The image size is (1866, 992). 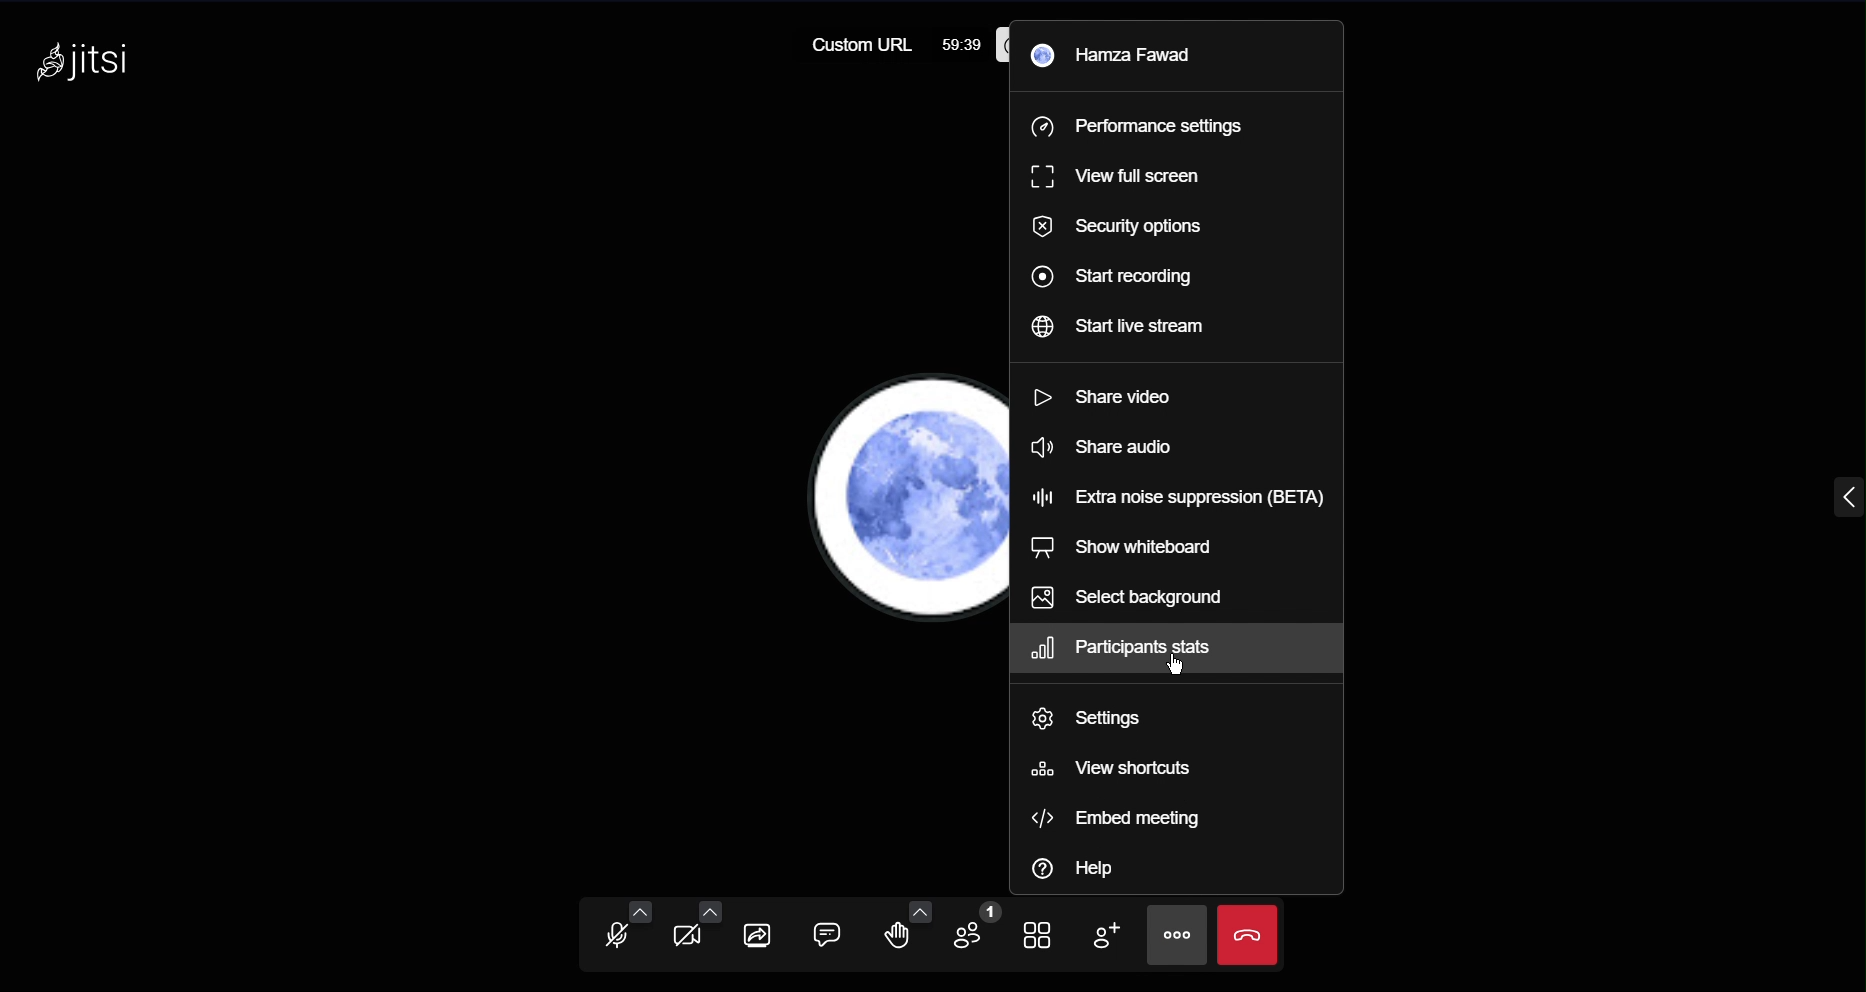 I want to click on cursor, so click(x=1184, y=669).